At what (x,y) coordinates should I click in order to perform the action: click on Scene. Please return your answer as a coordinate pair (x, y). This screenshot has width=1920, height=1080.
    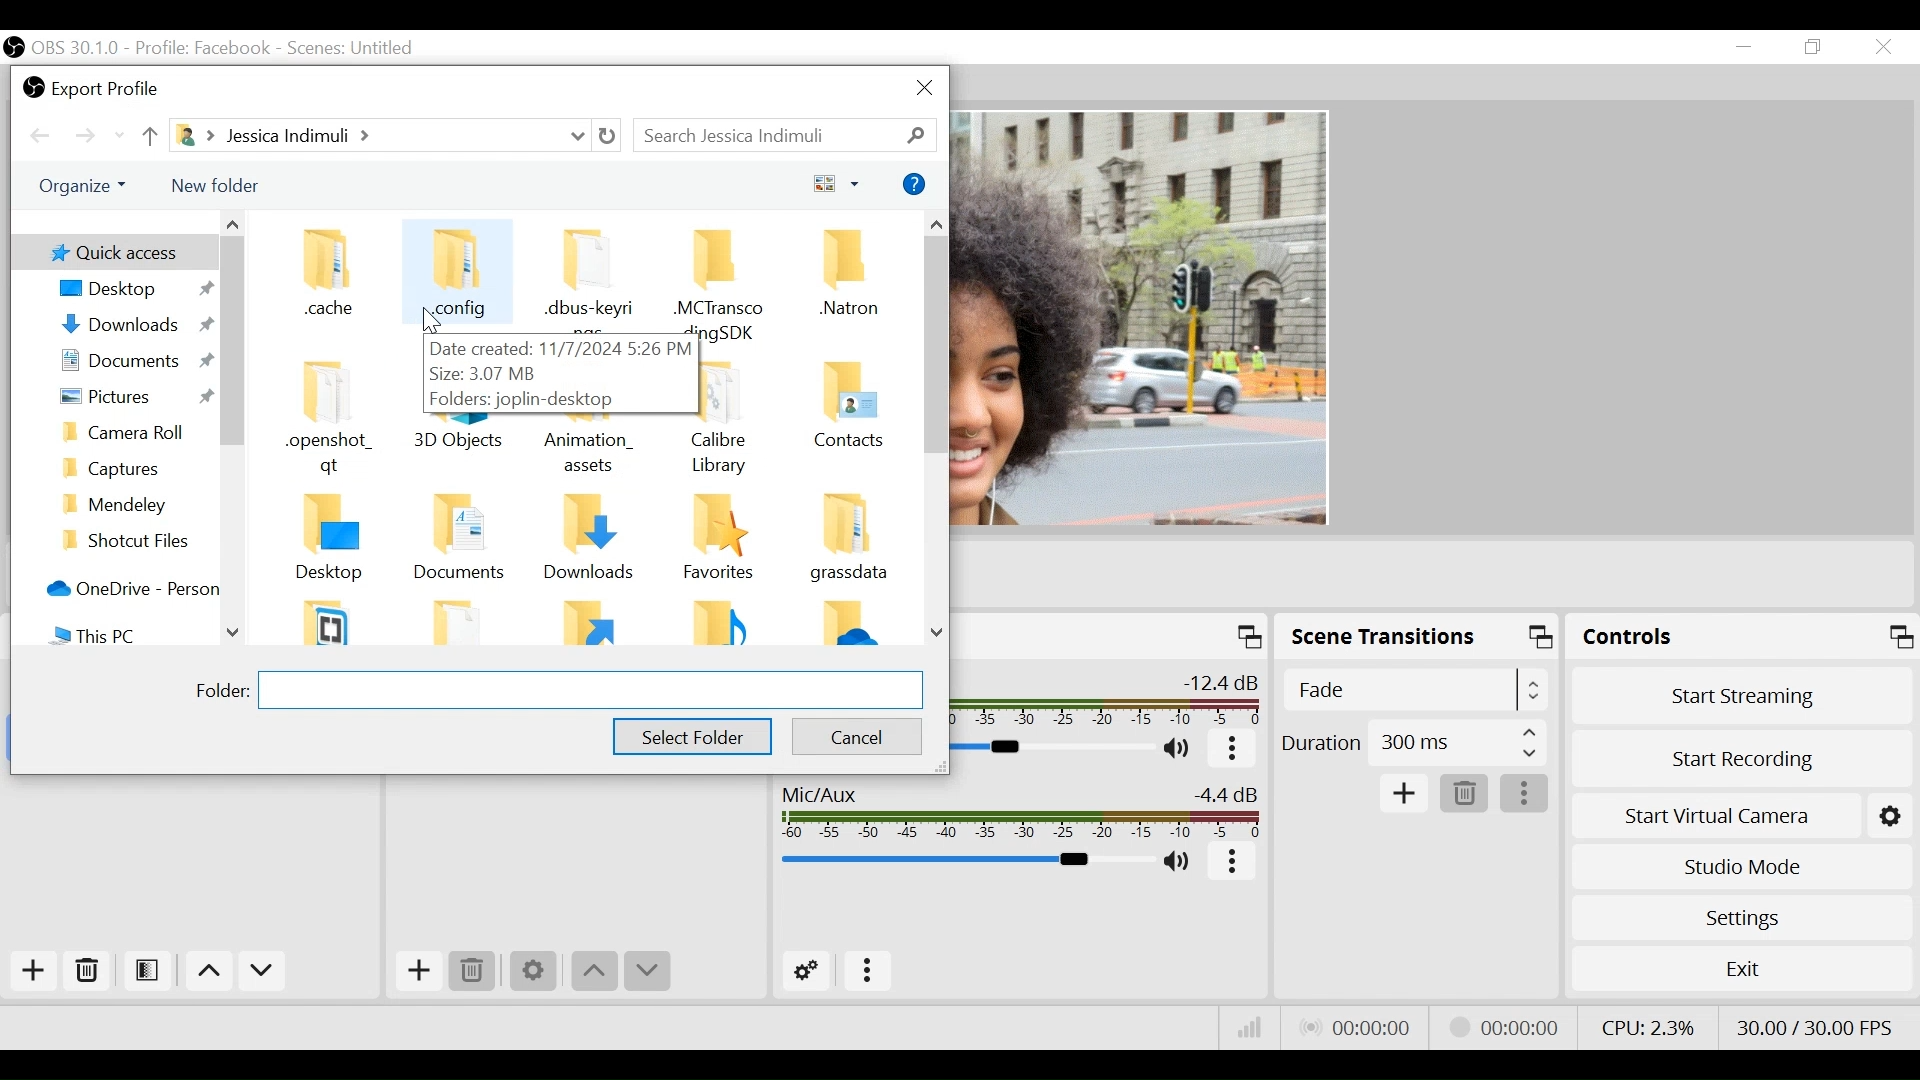
    Looking at the image, I should click on (357, 47).